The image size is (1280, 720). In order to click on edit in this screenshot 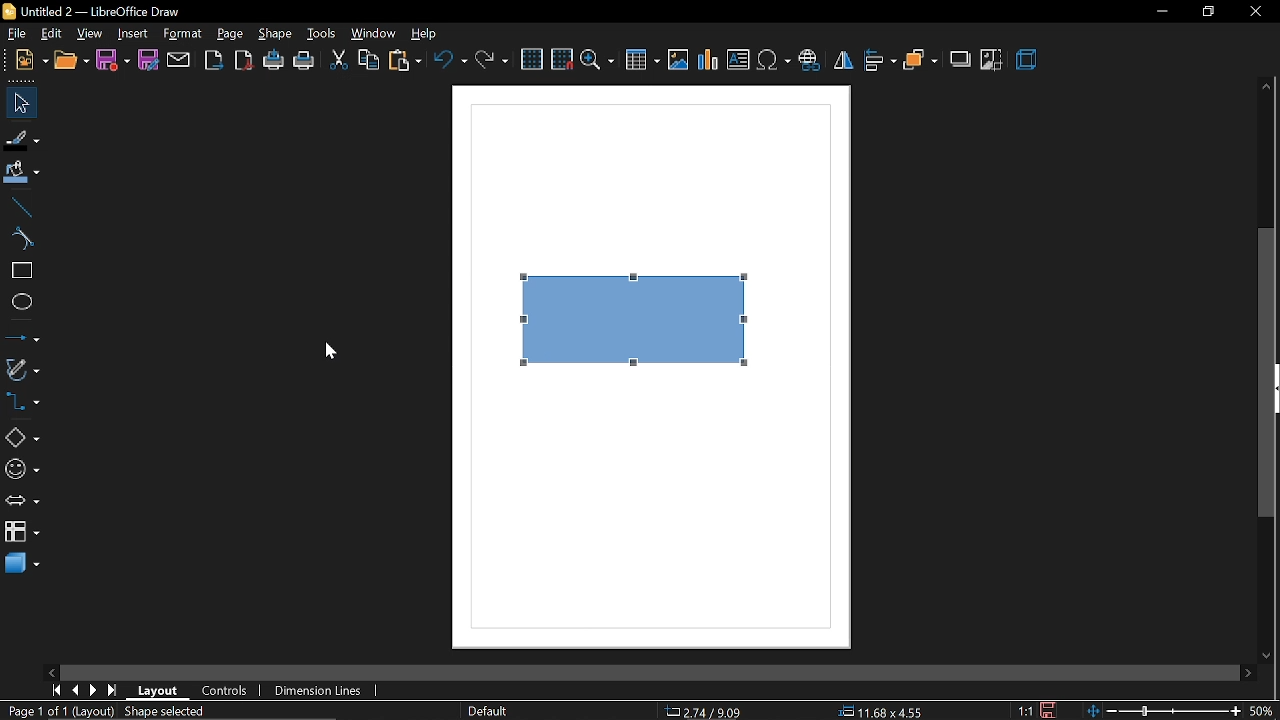, I will do `click(51, 34)`.